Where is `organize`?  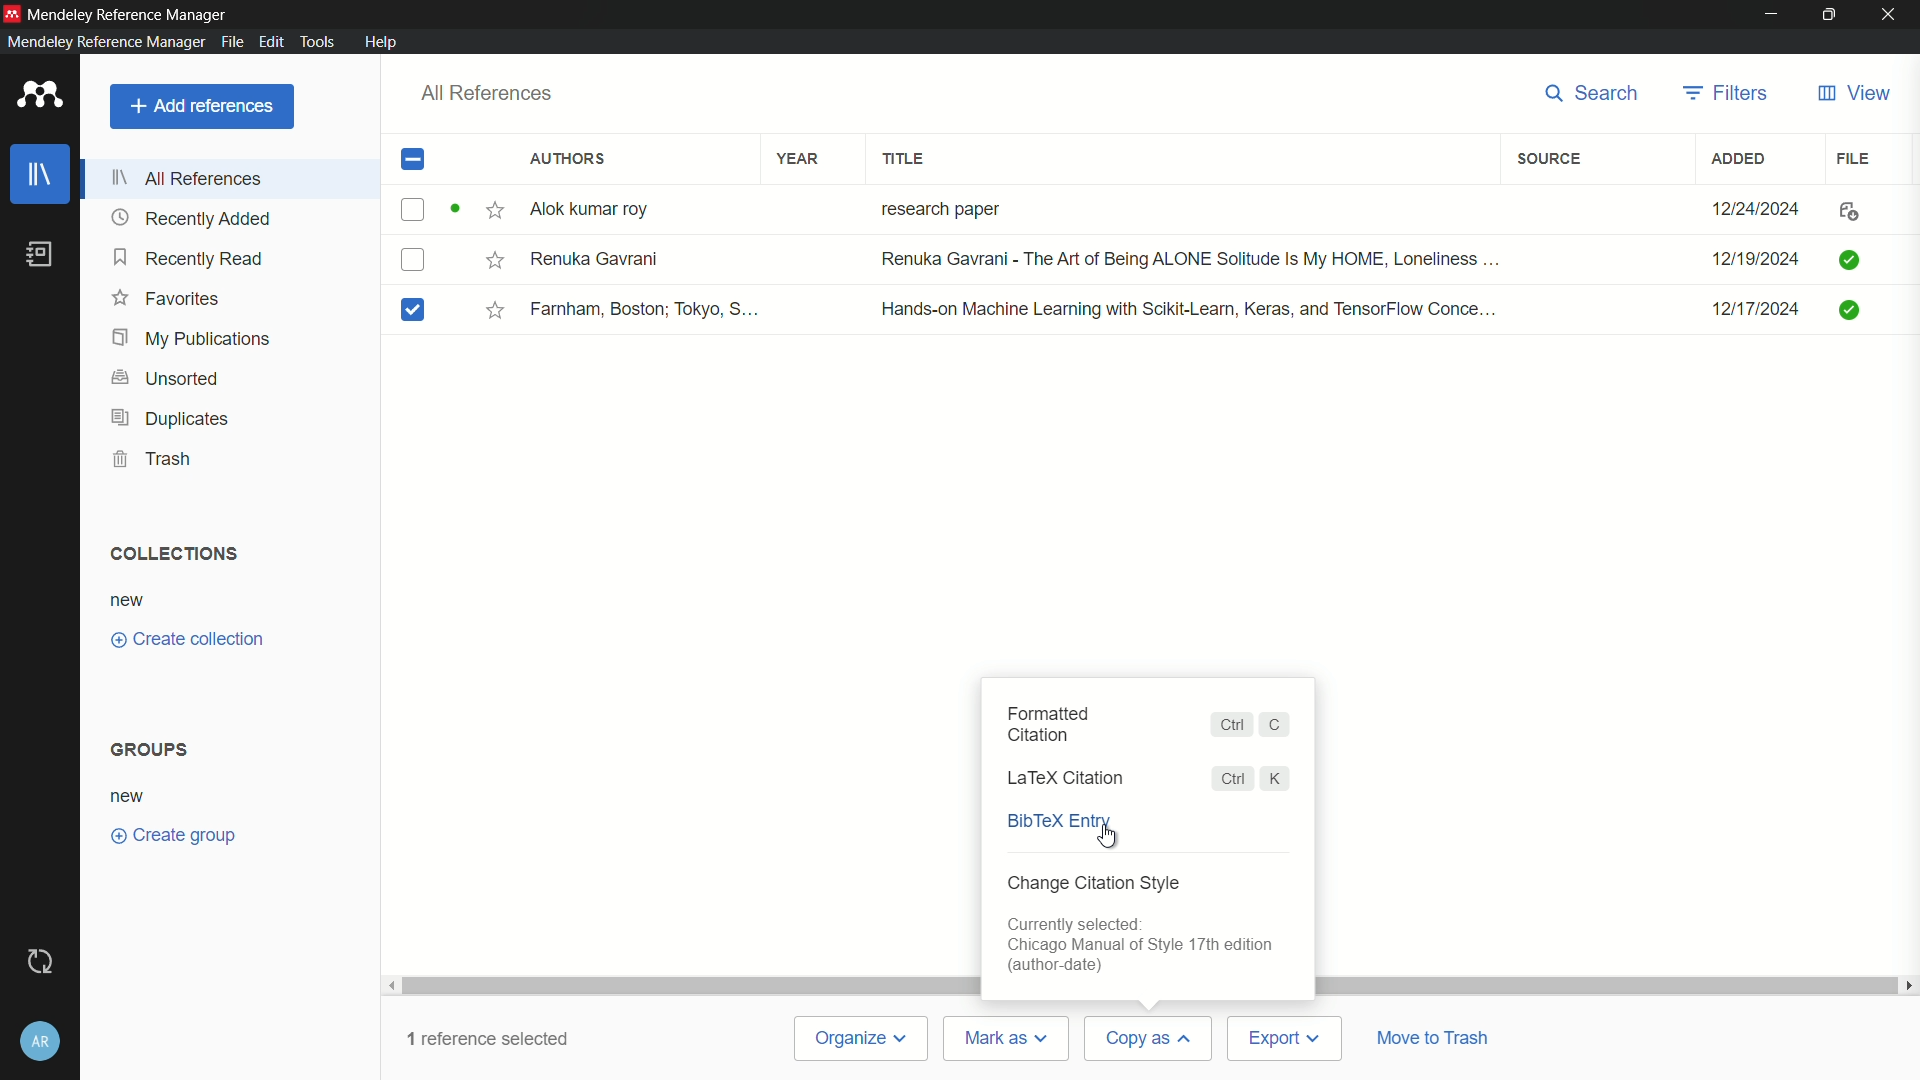 organize is located at coordinates (863, 1040).